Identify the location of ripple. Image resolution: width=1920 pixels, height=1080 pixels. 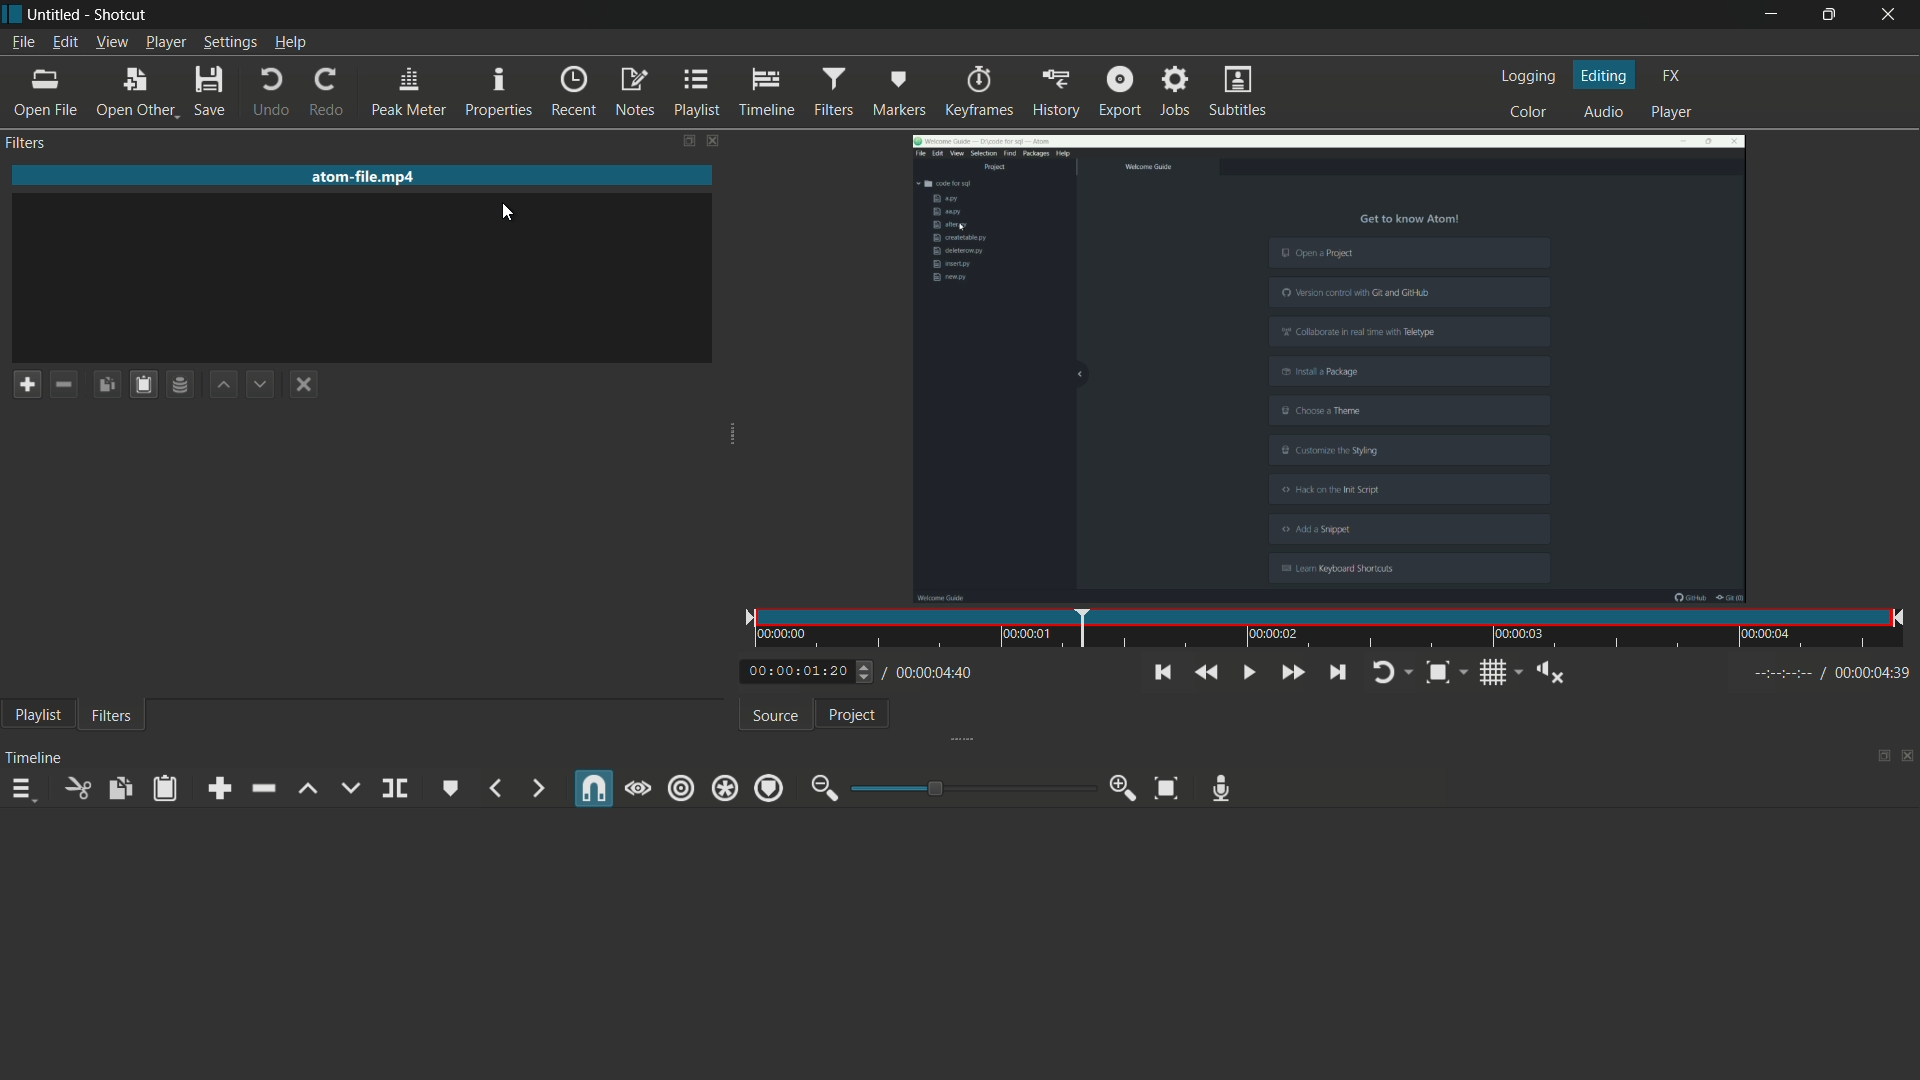
(680, 788).